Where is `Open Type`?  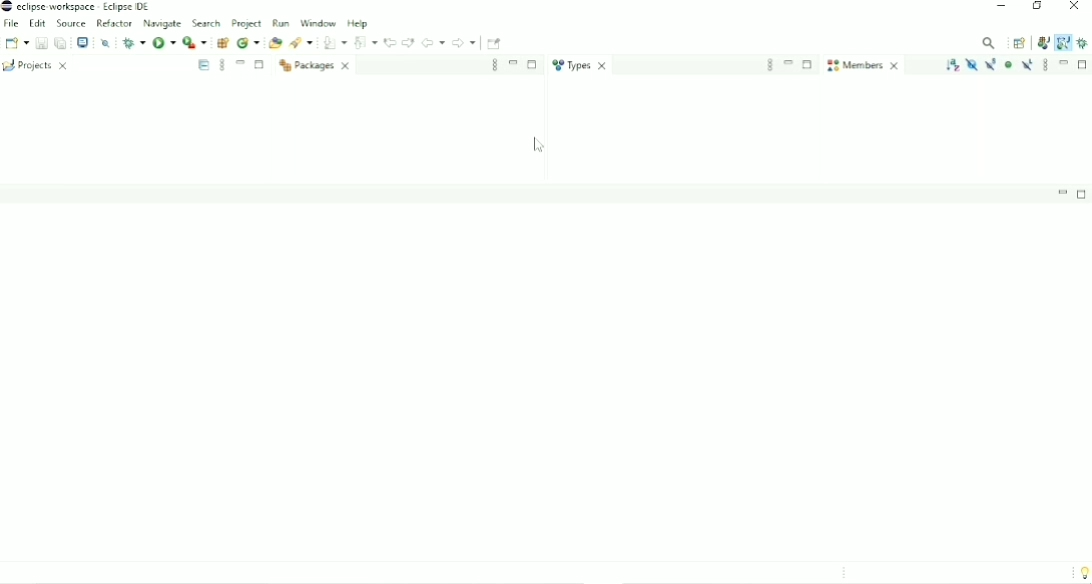
Open Type is located at coordinates (303, 43).